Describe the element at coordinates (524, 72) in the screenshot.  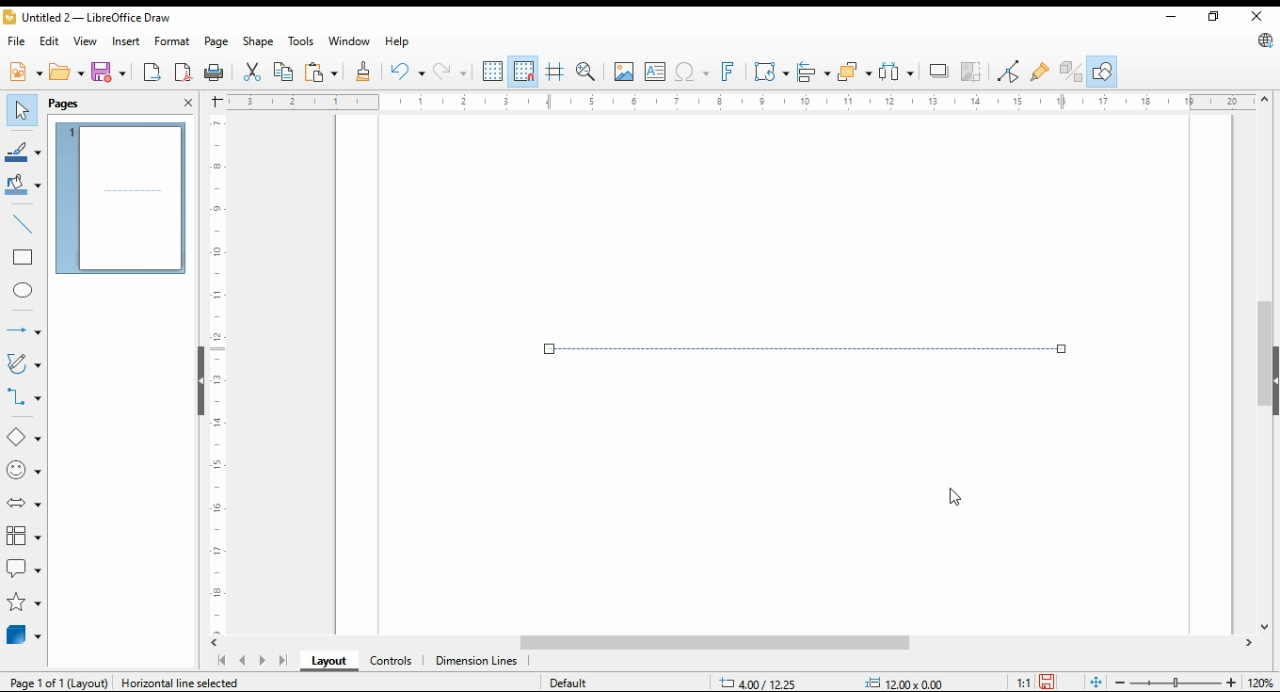
I see `snap to grids` at that location.